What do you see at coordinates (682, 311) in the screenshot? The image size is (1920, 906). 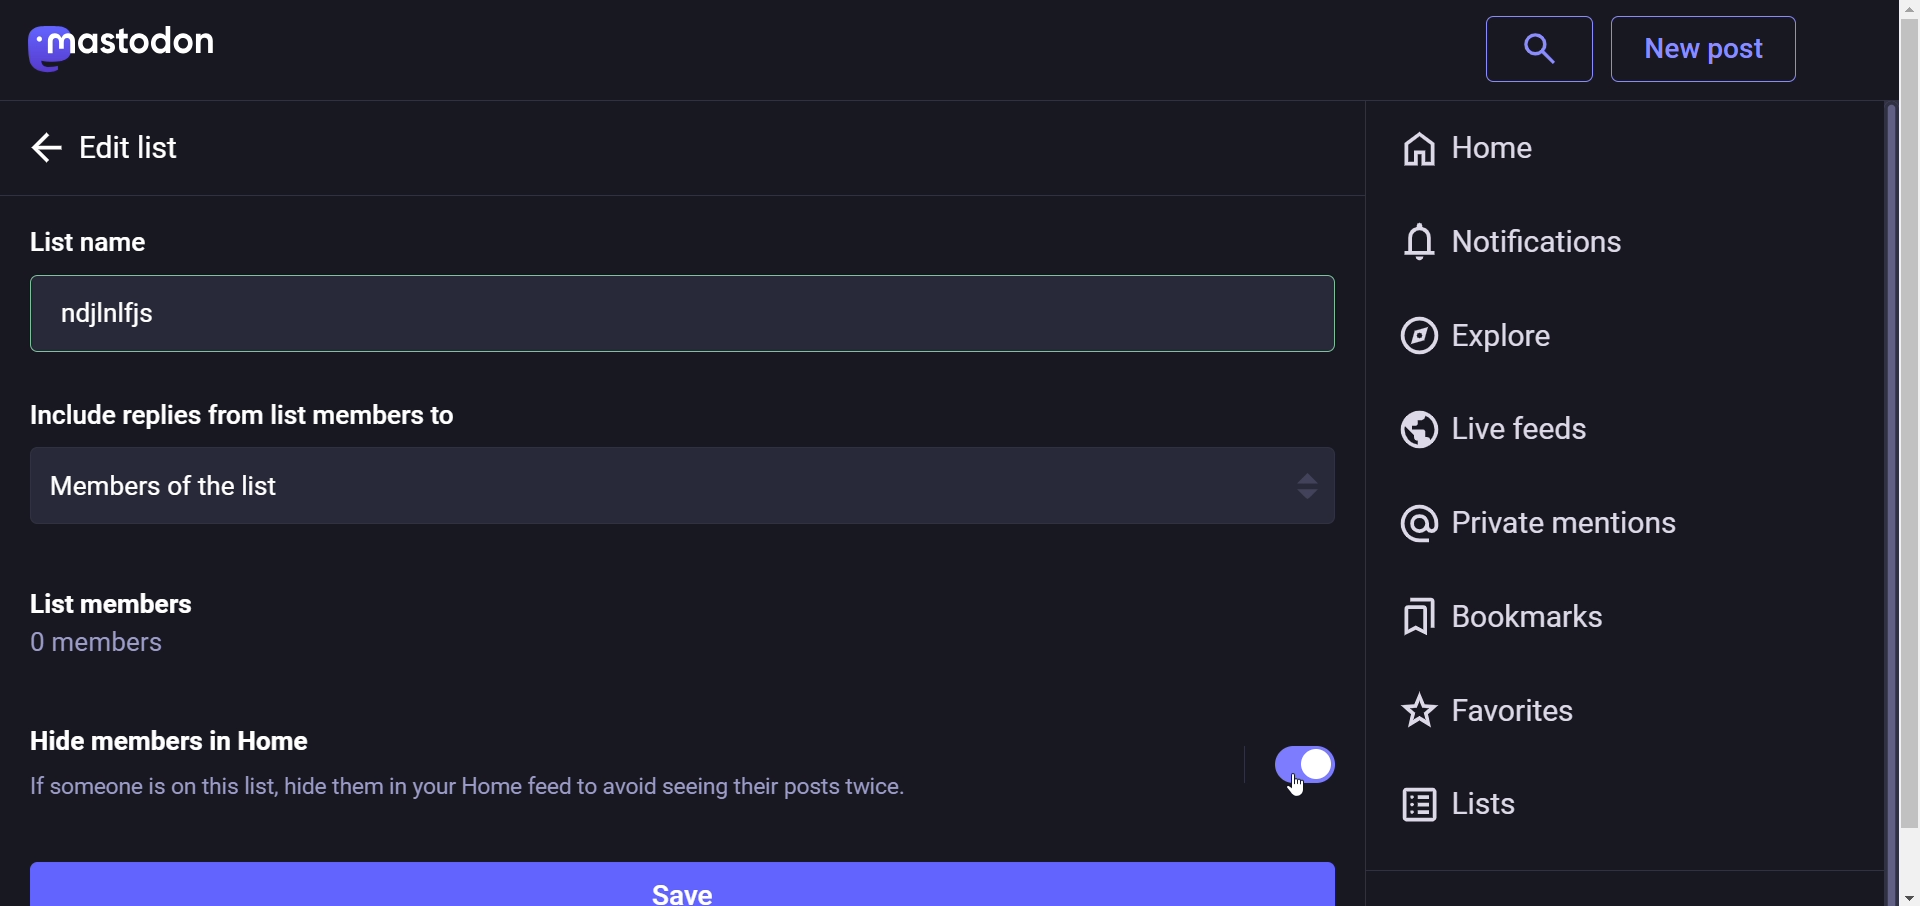 I see `ndjlnifjs` at bounding box center [682, 311].